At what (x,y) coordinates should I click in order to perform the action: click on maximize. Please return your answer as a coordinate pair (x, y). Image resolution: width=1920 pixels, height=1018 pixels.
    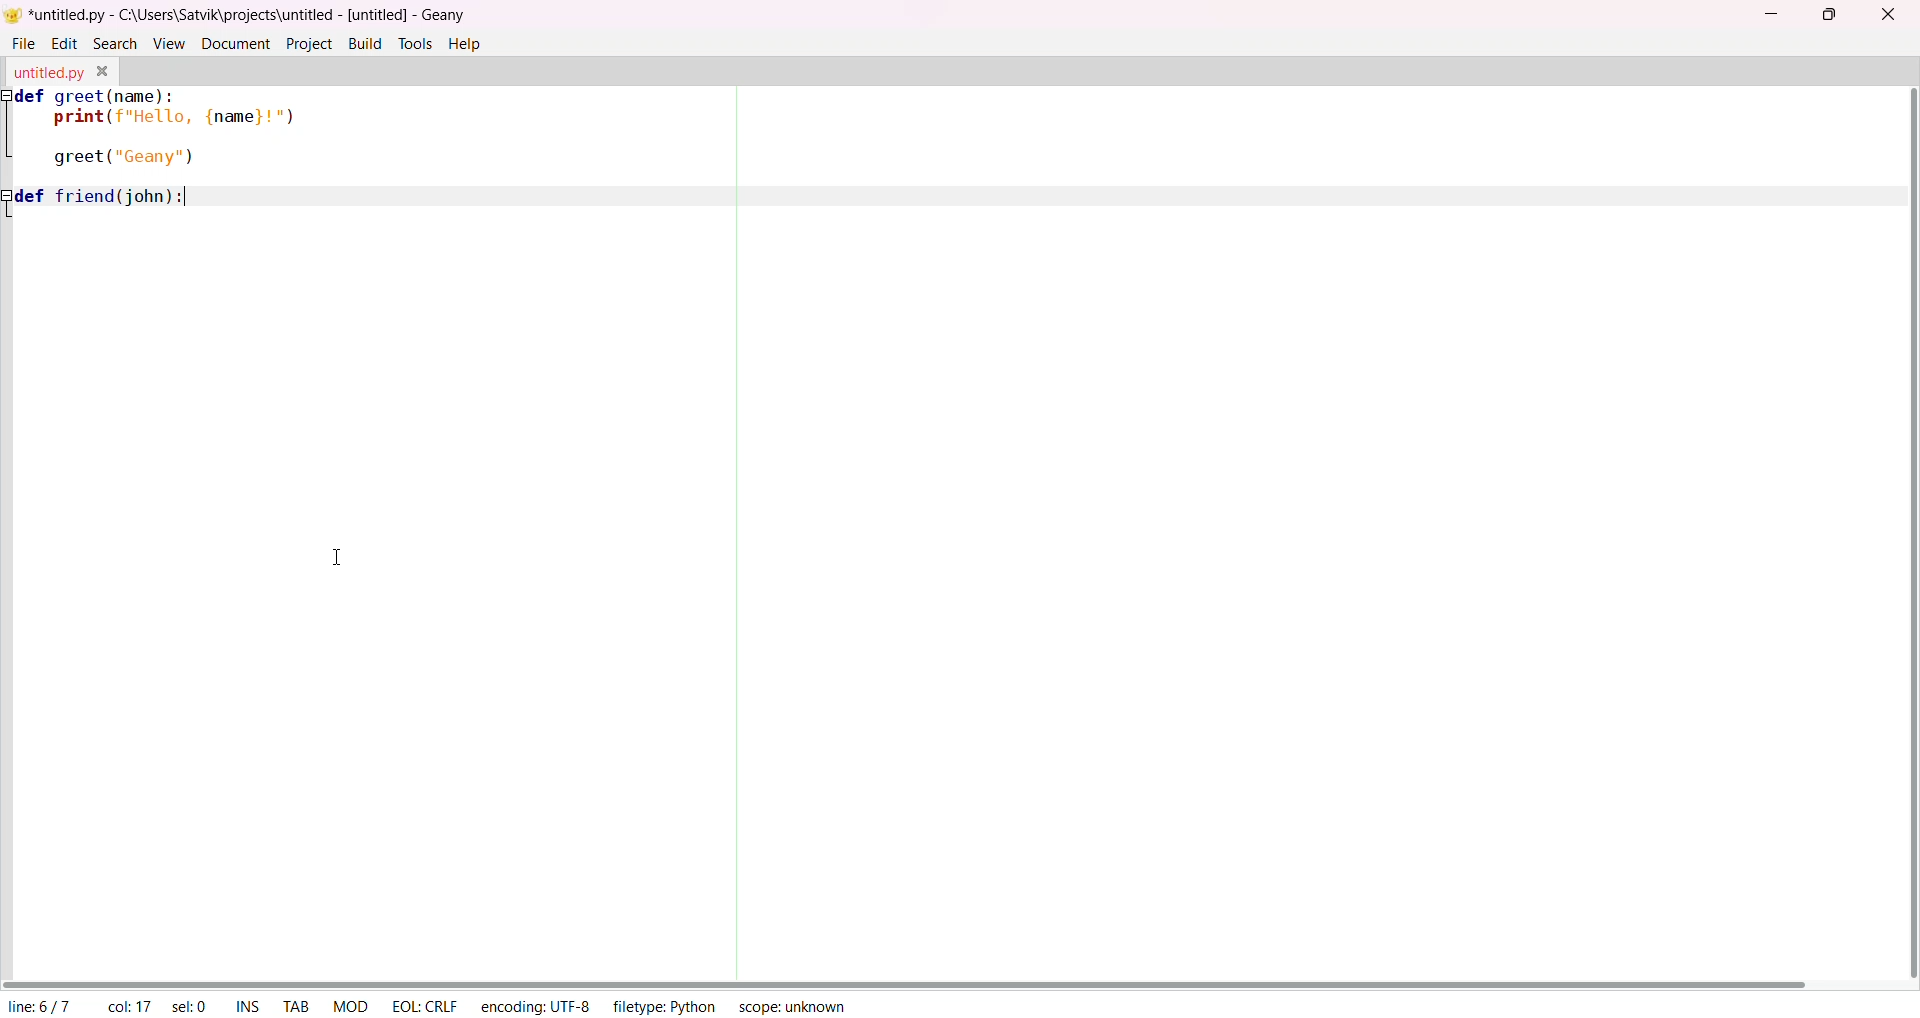
    Looking at the image, I should click on (1830, 14).